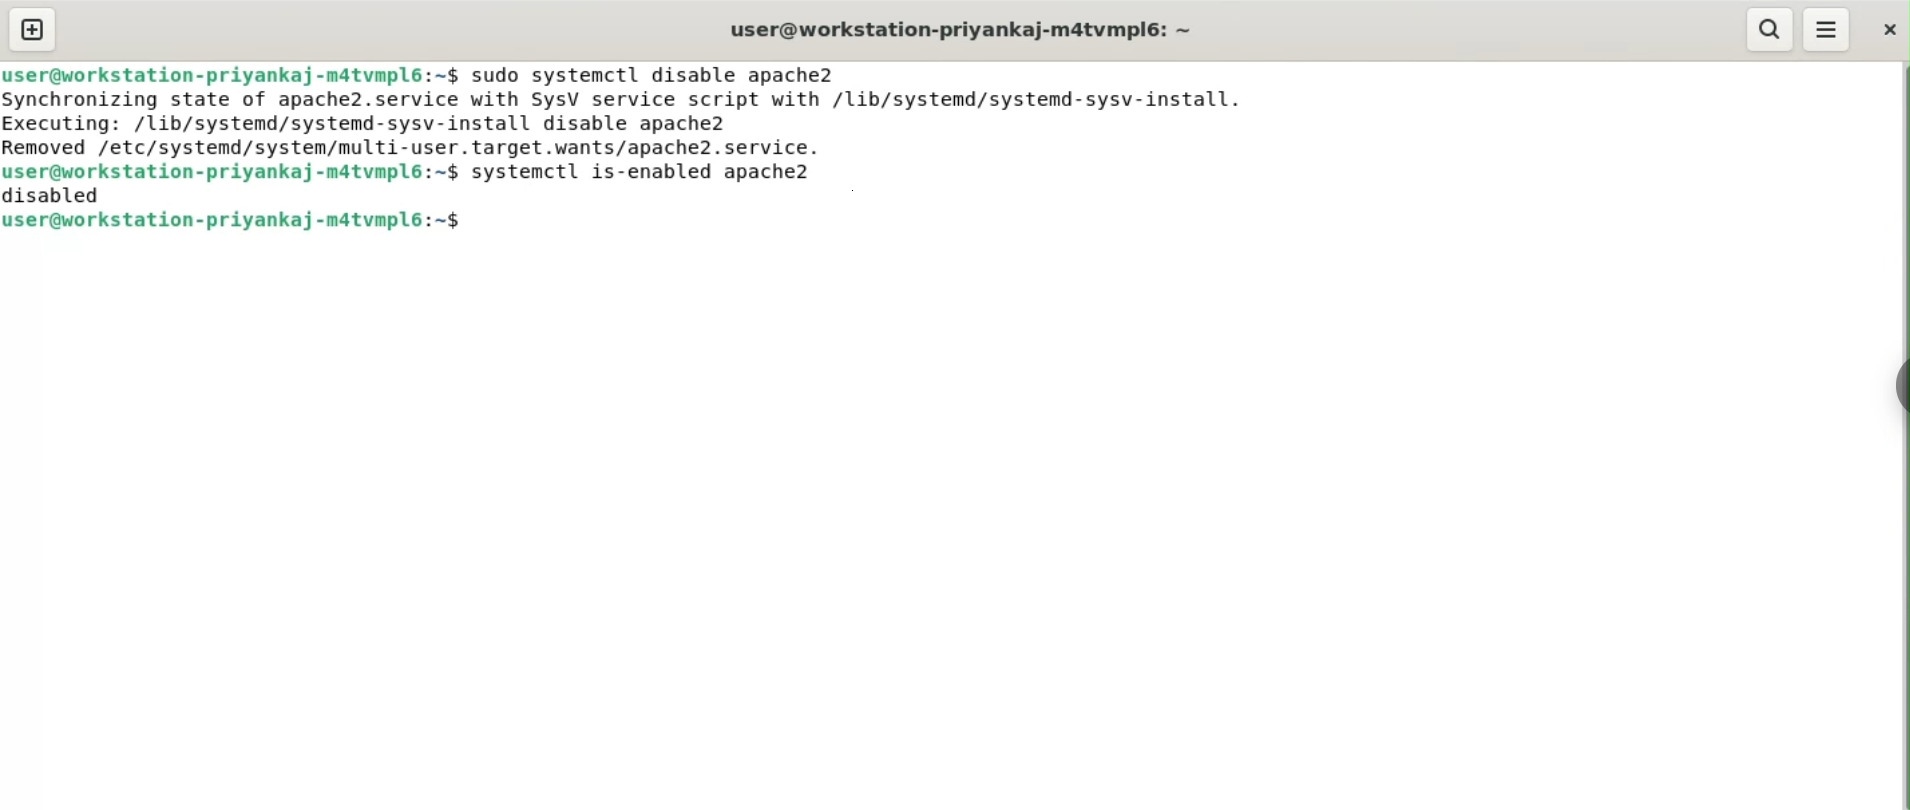 The height and width of the screenshot is (810, 1910). Describe the element at coordinates (1886, 30) in the screenshot. I see `close` at that location.